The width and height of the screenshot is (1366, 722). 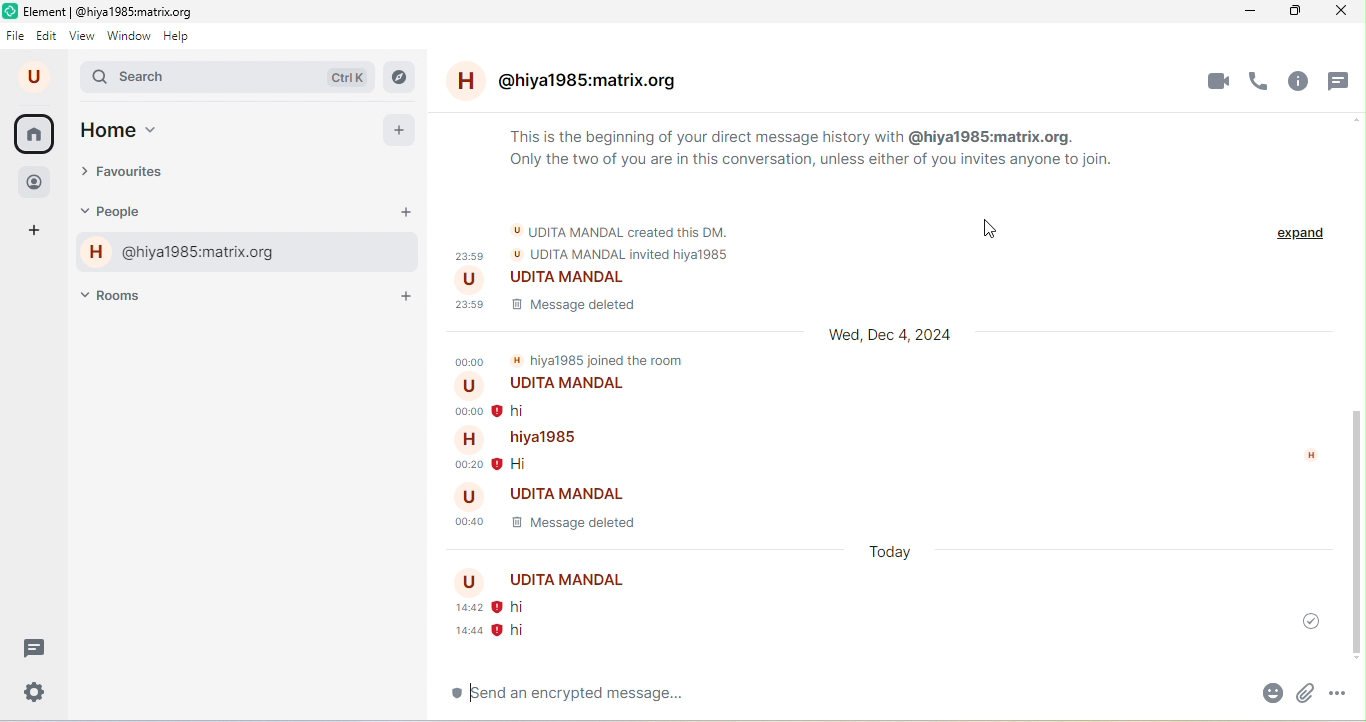 I want to click on favourites, so click(x=140, y=174).